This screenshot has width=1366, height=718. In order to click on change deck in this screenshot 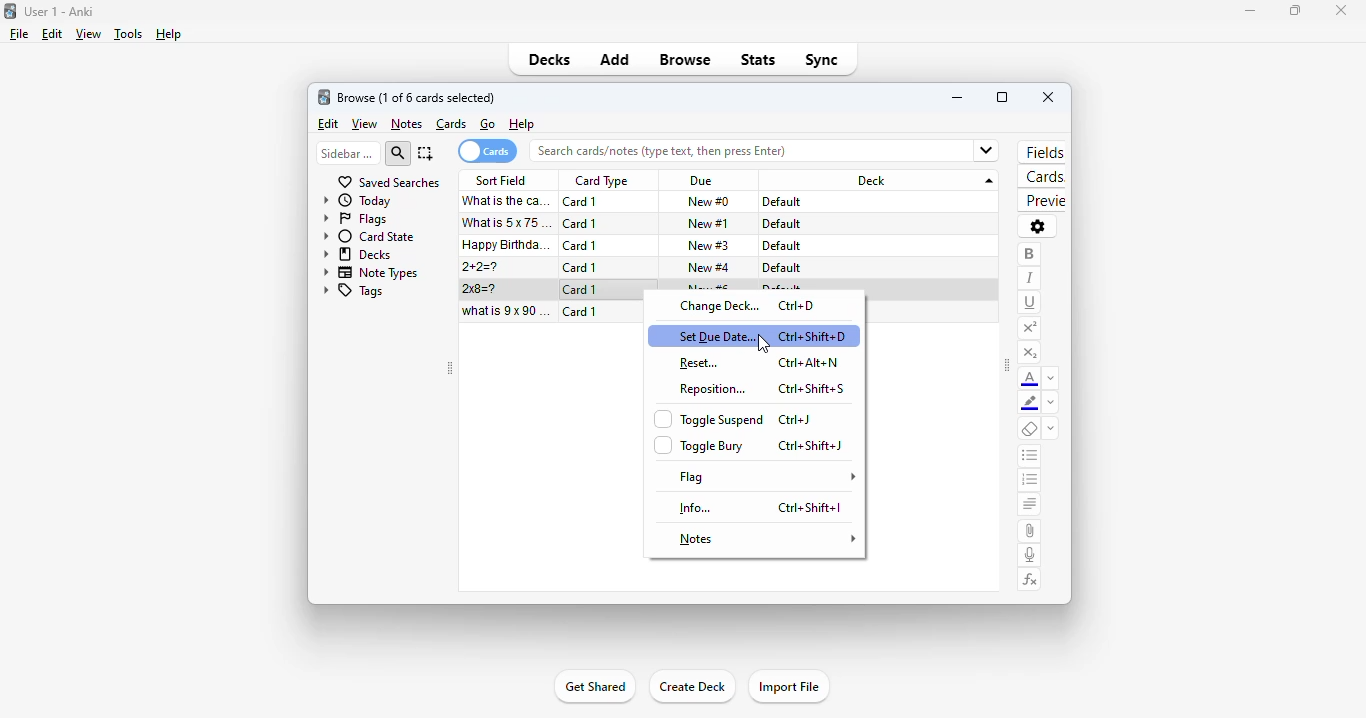, I will do `click(721, 306)`.